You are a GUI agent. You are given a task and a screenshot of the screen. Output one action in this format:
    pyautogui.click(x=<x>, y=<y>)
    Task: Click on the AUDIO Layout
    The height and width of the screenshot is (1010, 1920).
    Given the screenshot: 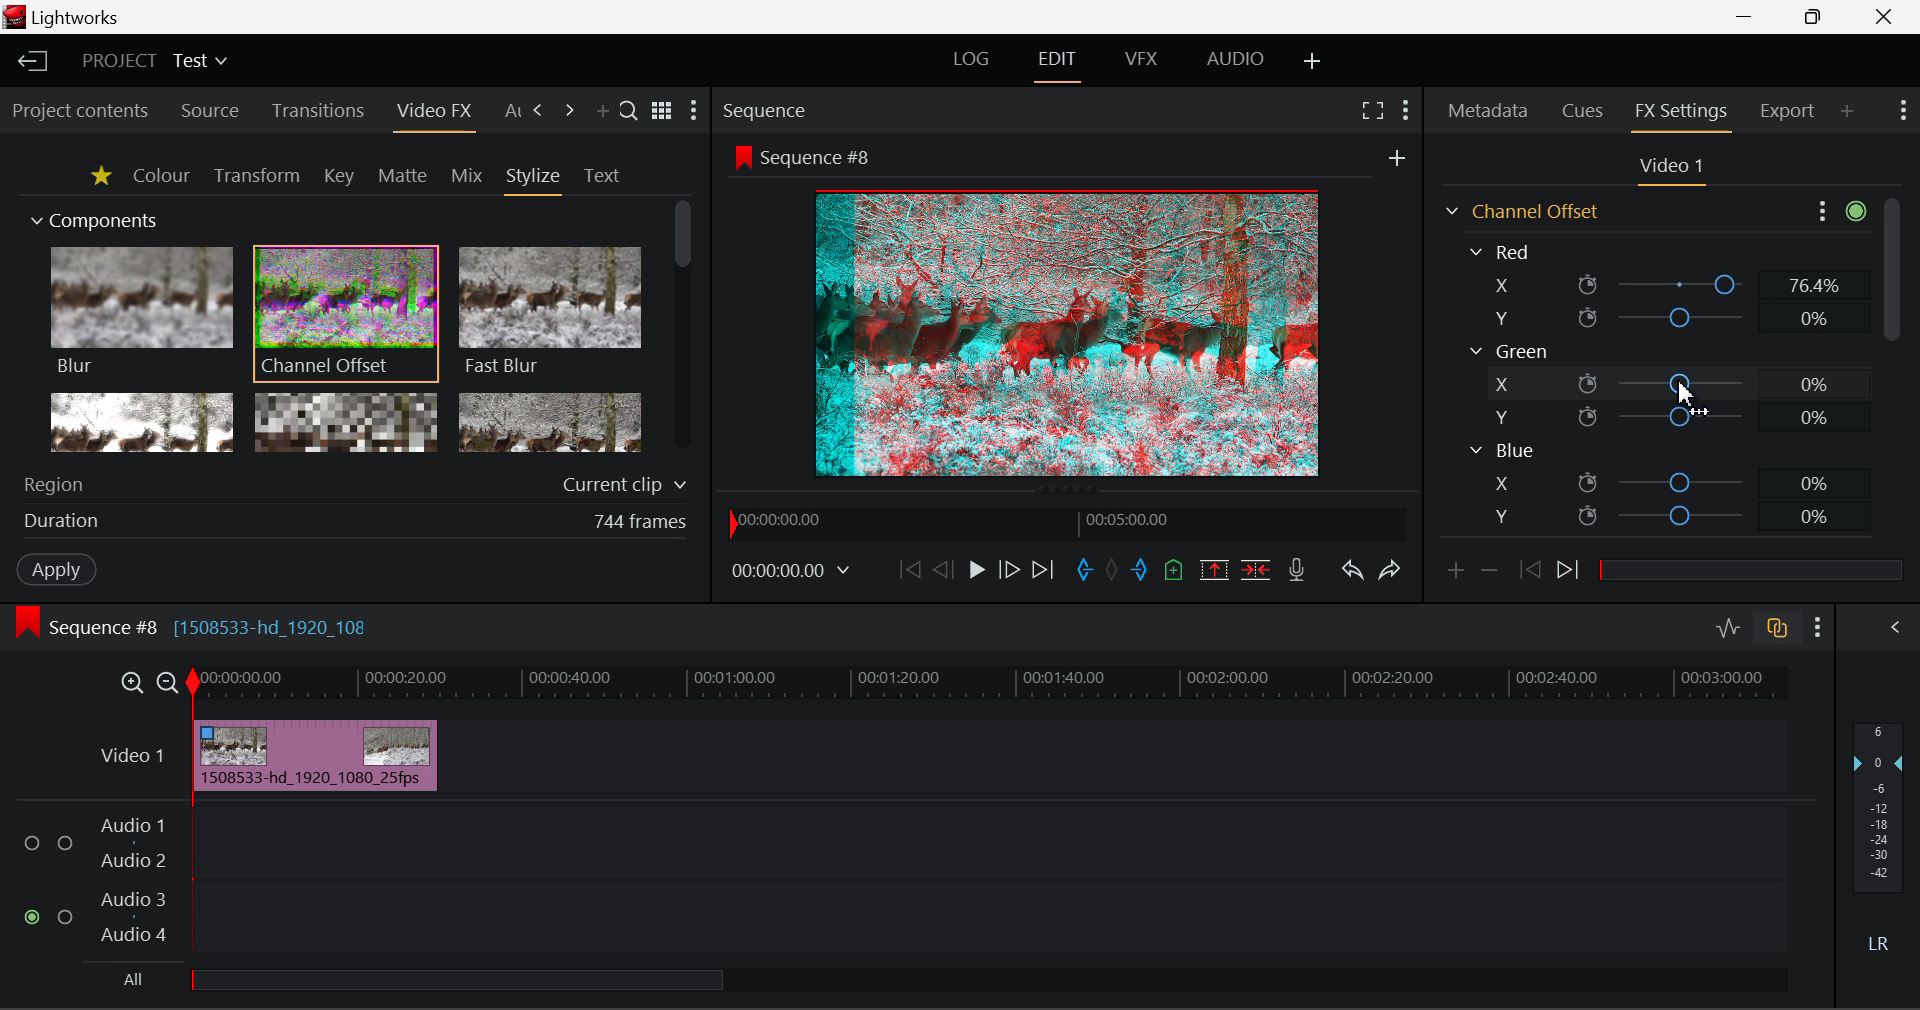 What is the action you would take?
    pyautogui.click(x=1238, y=63)
    